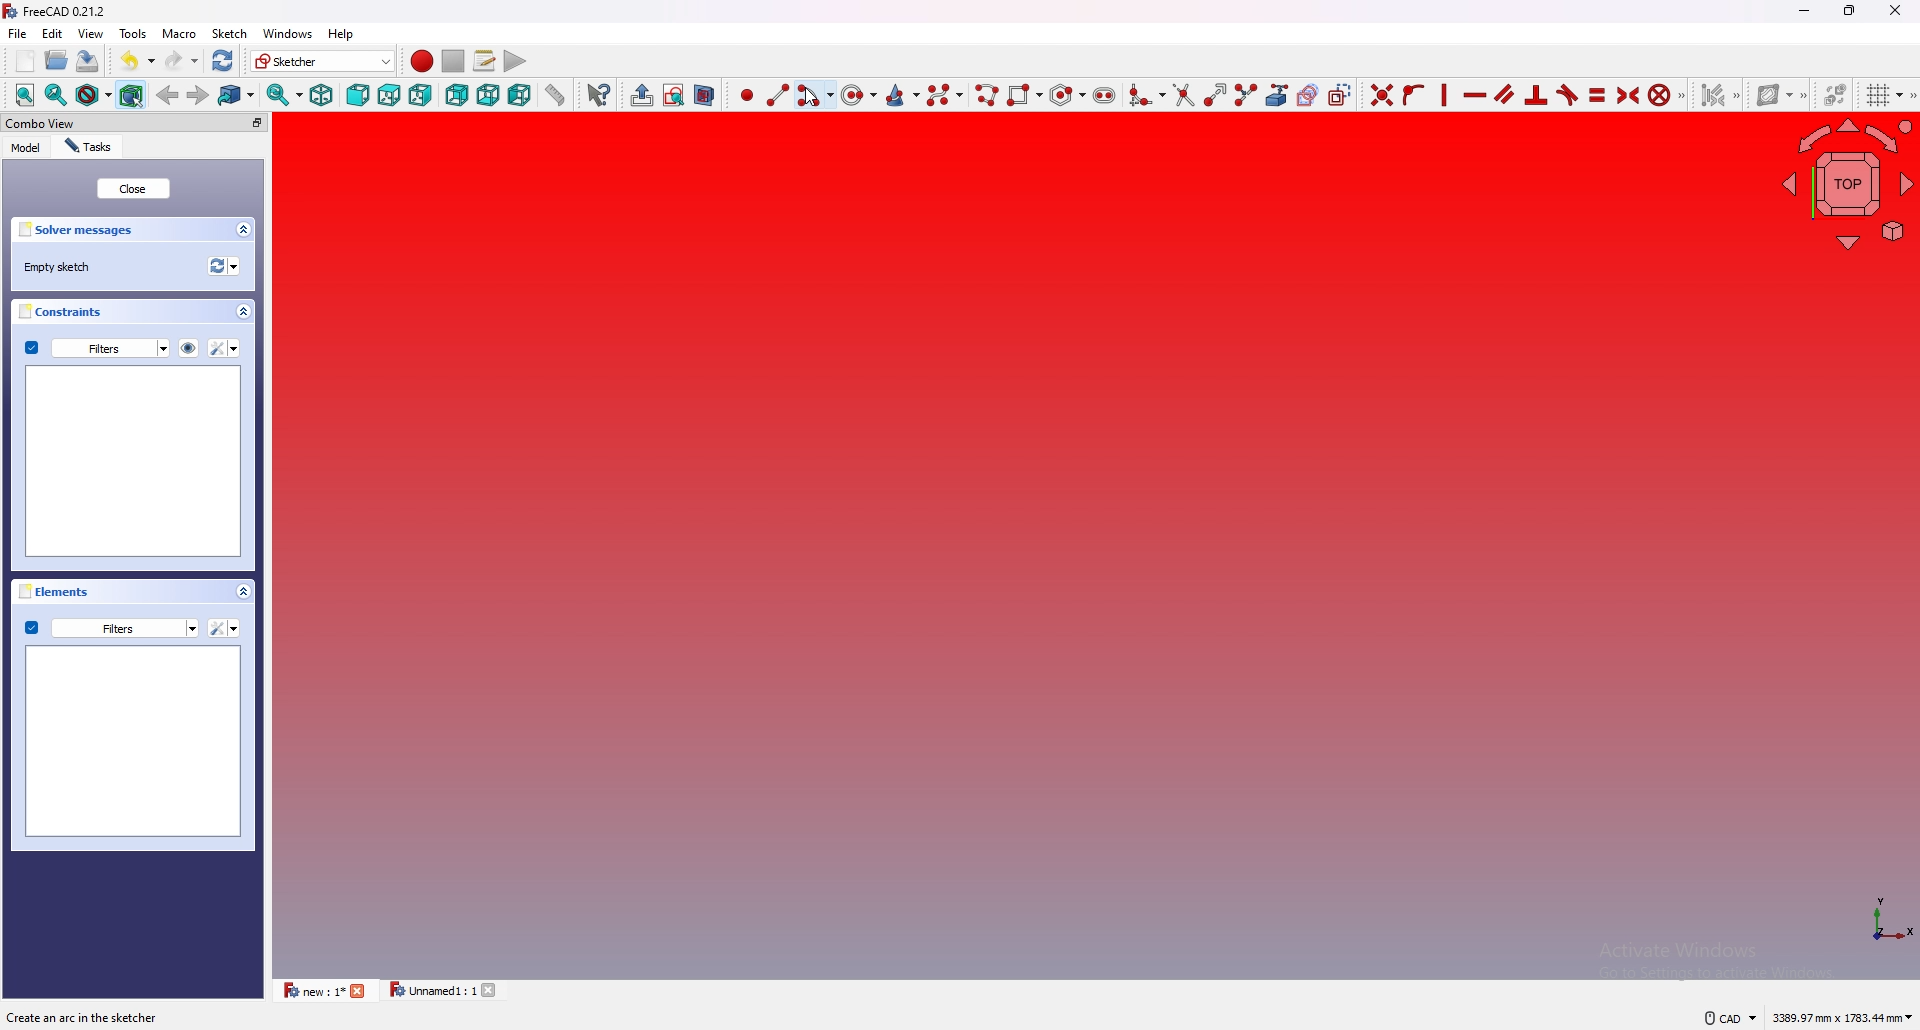 This screenshot has width=1920, height=1030. What do you see at coordinates (224, 61) in the screenshot?
I see `refresh` at bounding box center [224, 61].